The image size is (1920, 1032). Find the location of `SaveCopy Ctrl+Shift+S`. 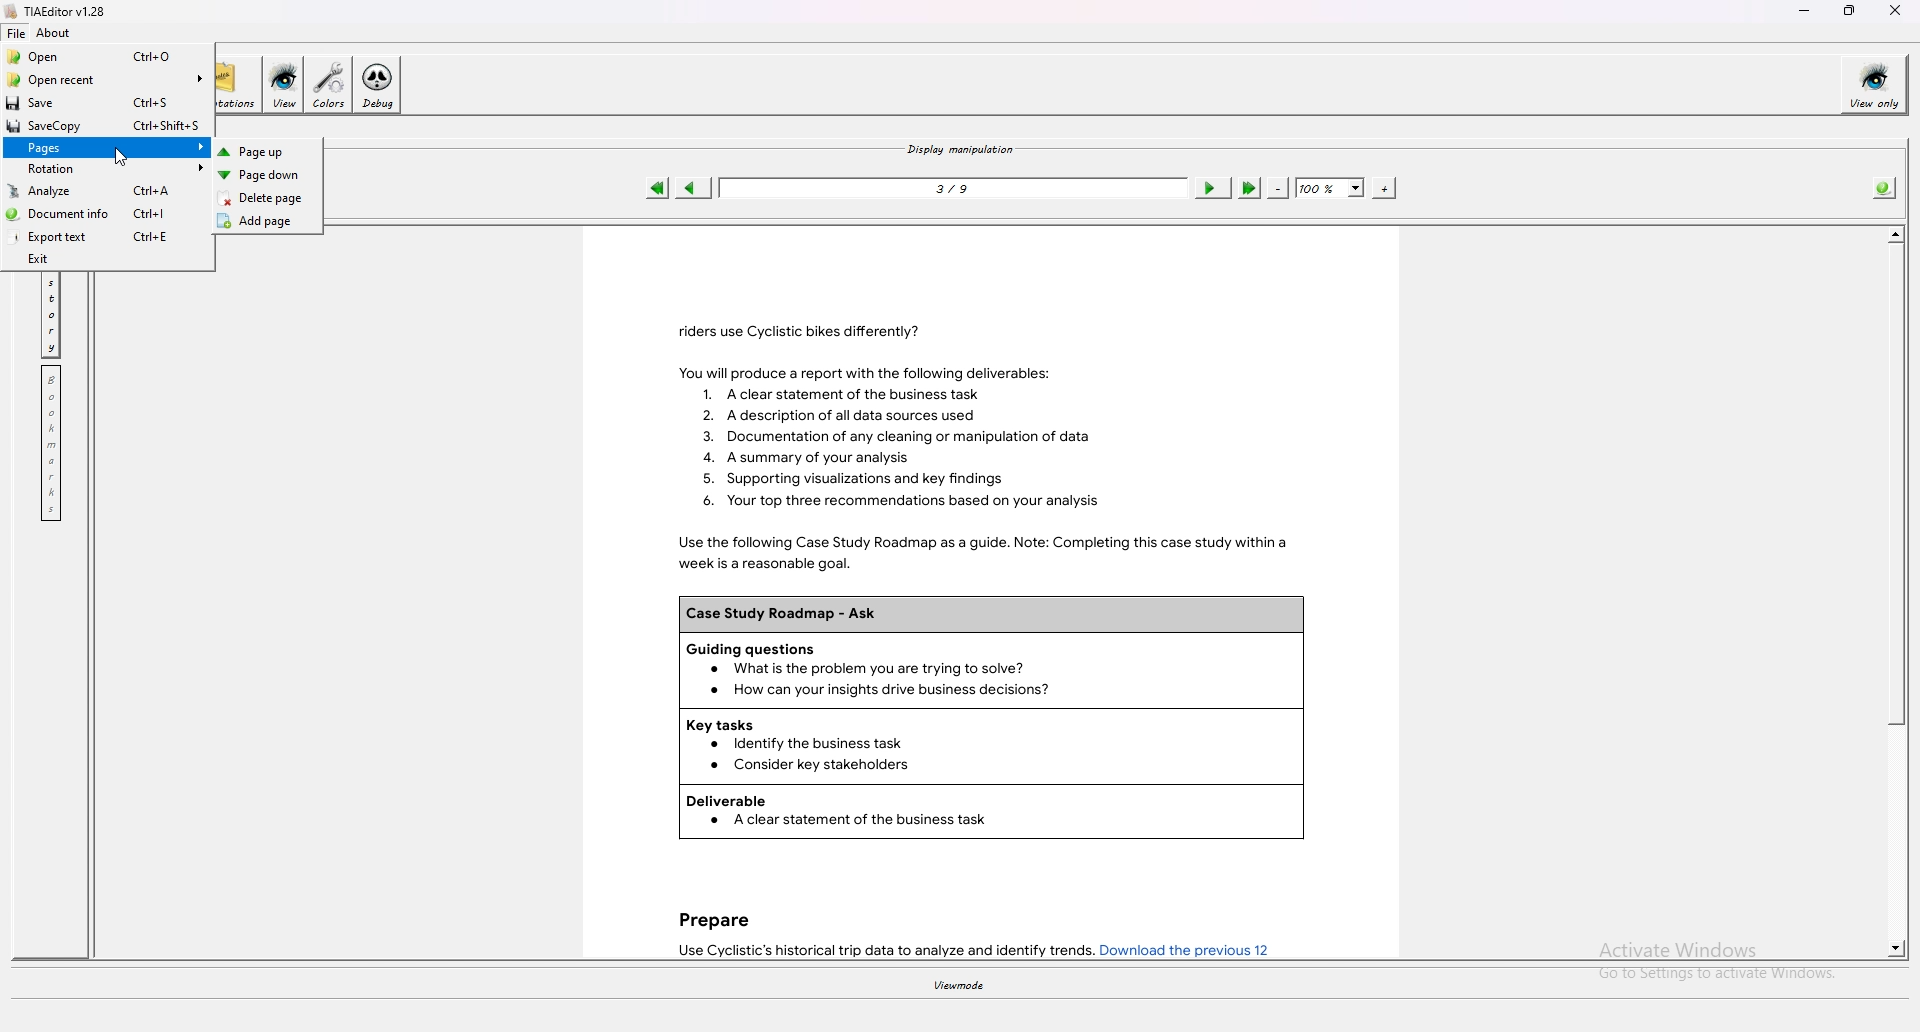

SaveCopy Ctrl+Shift+S is located at coordinates (105, 125).